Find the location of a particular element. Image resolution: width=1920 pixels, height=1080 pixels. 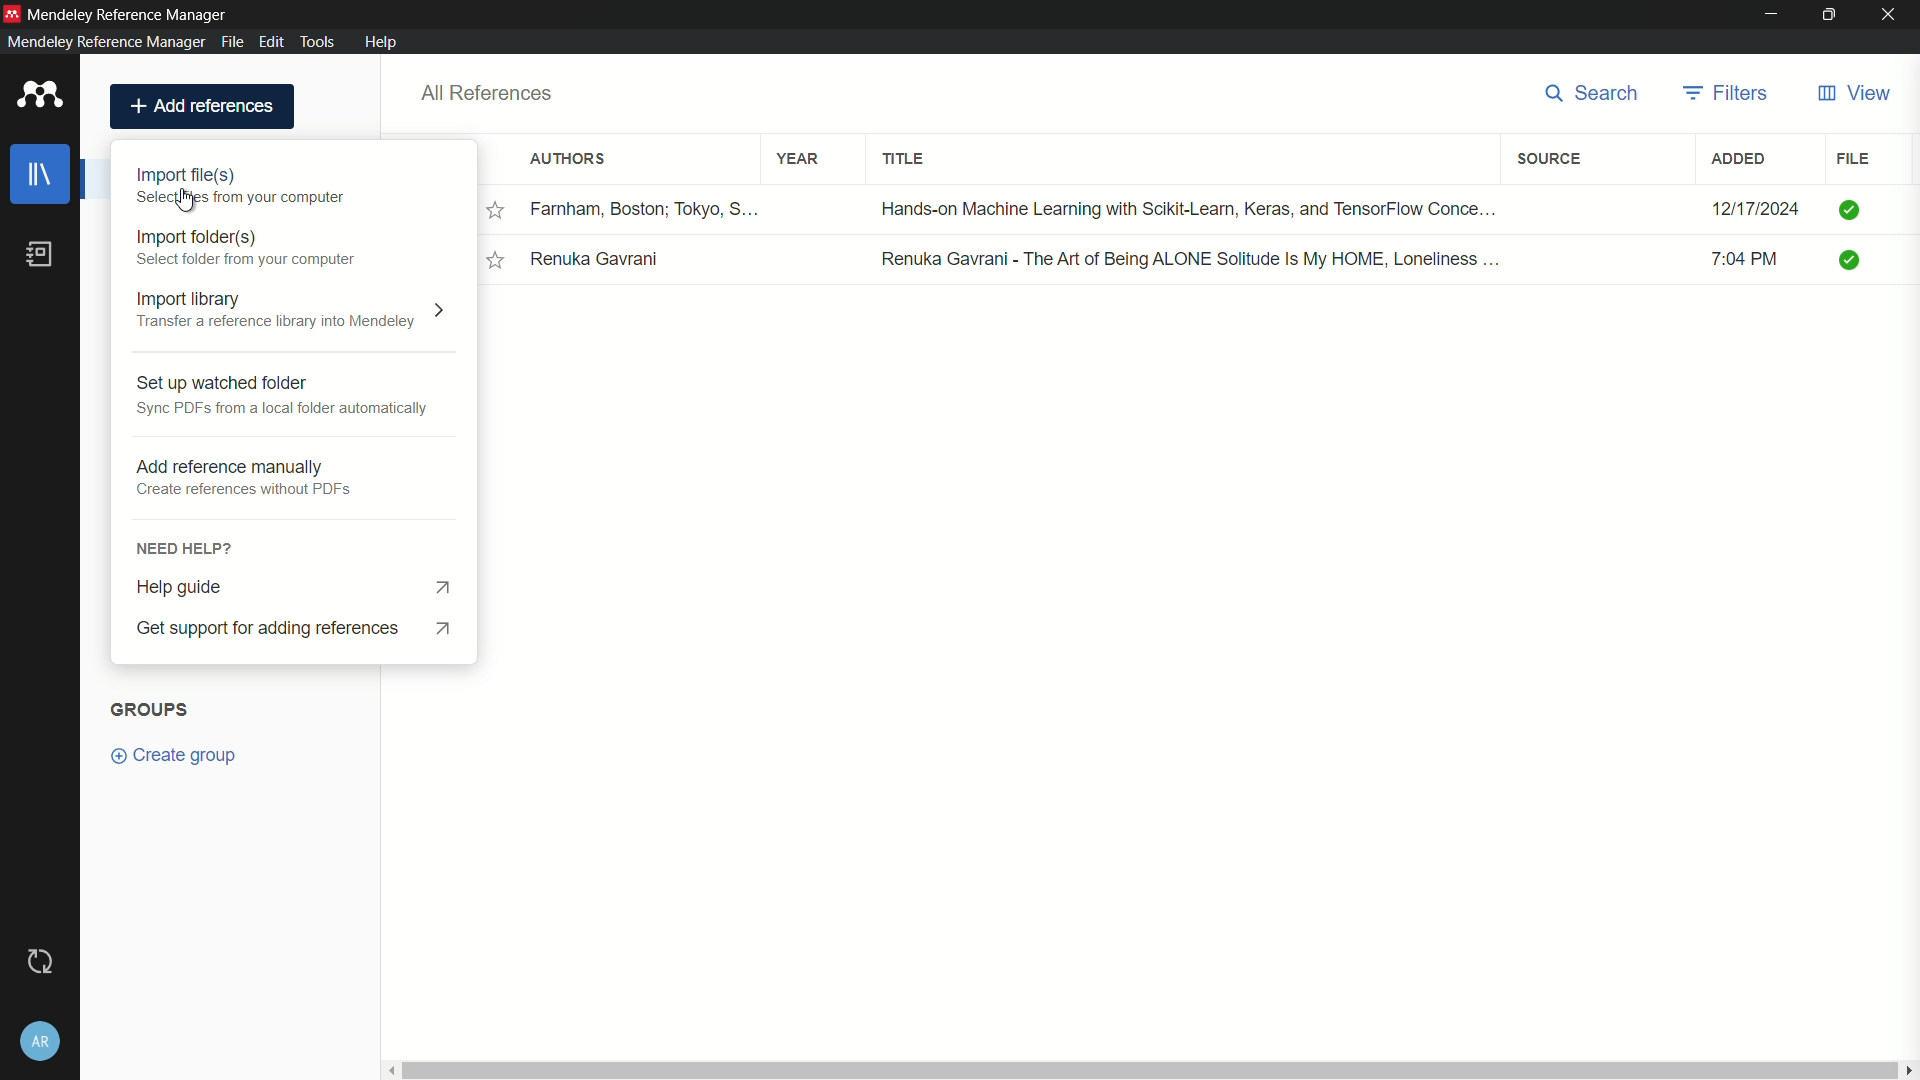

Import library: Transfer a reference library into Mendeley is located at coordinates (294, 313).